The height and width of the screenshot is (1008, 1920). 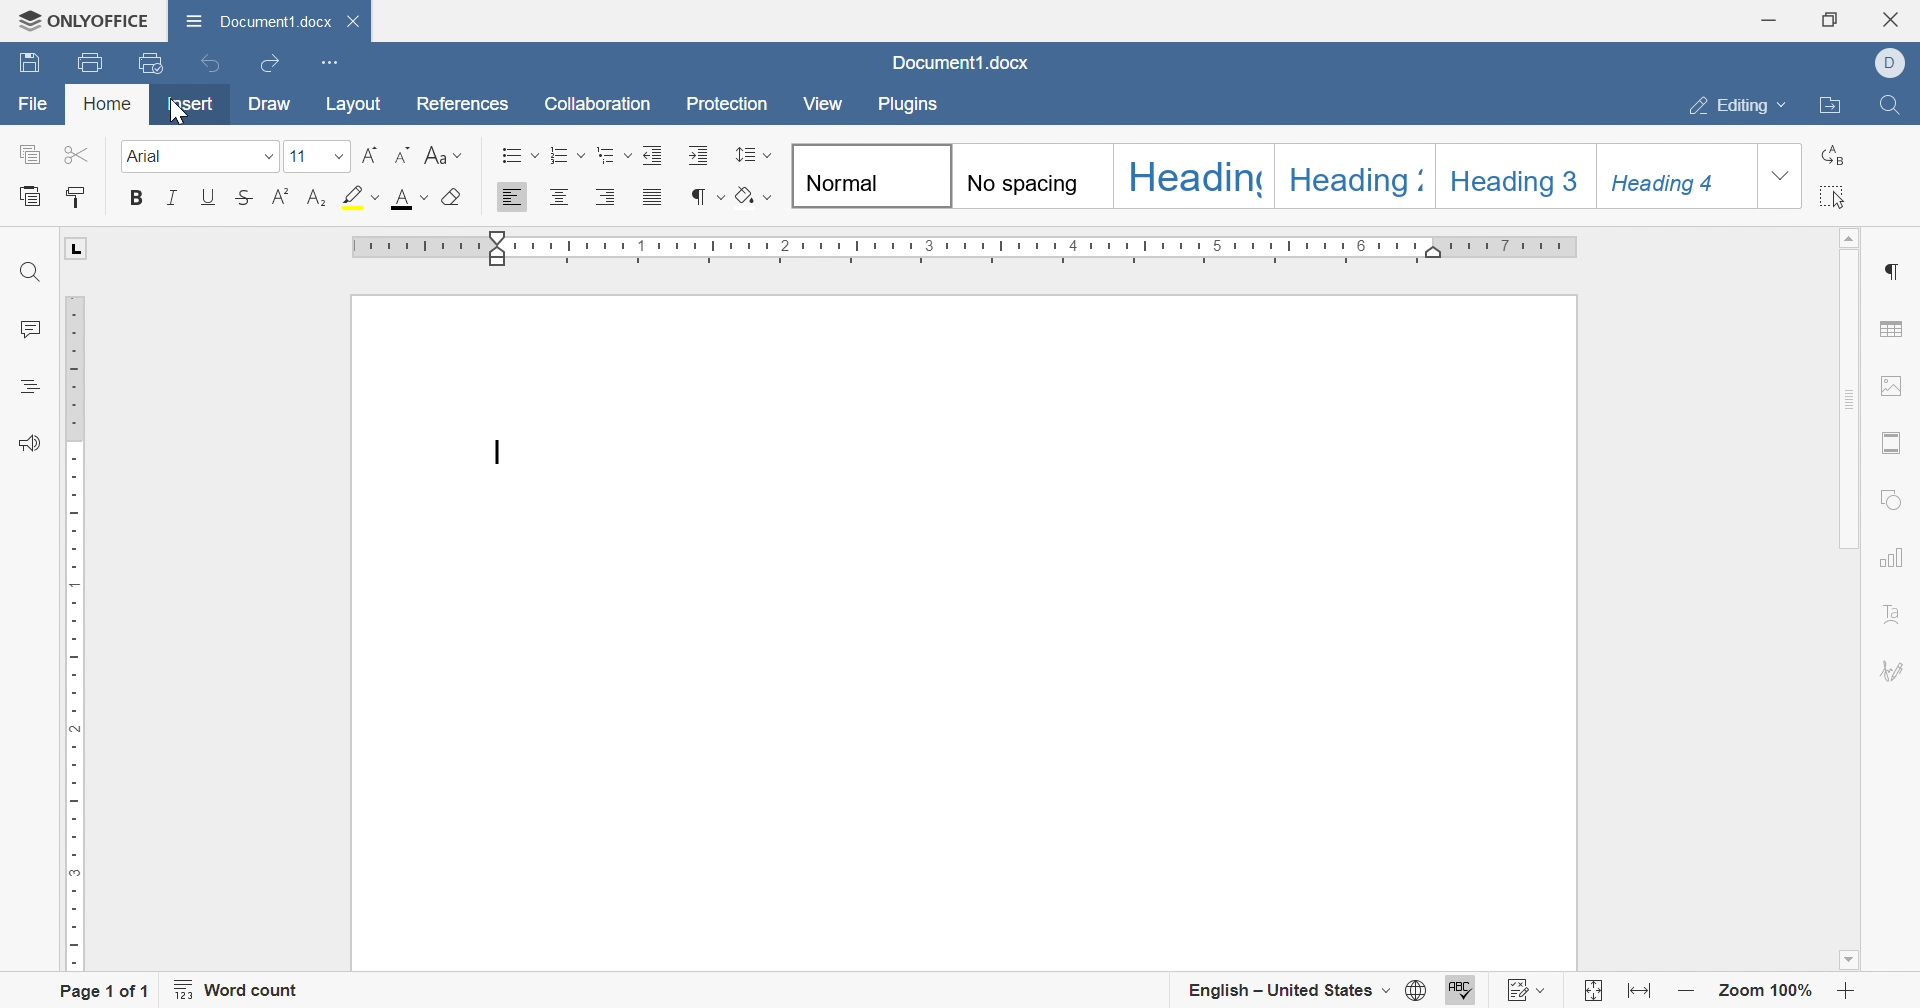 What do you see at coordinates (598, 107) in the screenshot?
I see `Collaboration` at bounding box center [598, 107].